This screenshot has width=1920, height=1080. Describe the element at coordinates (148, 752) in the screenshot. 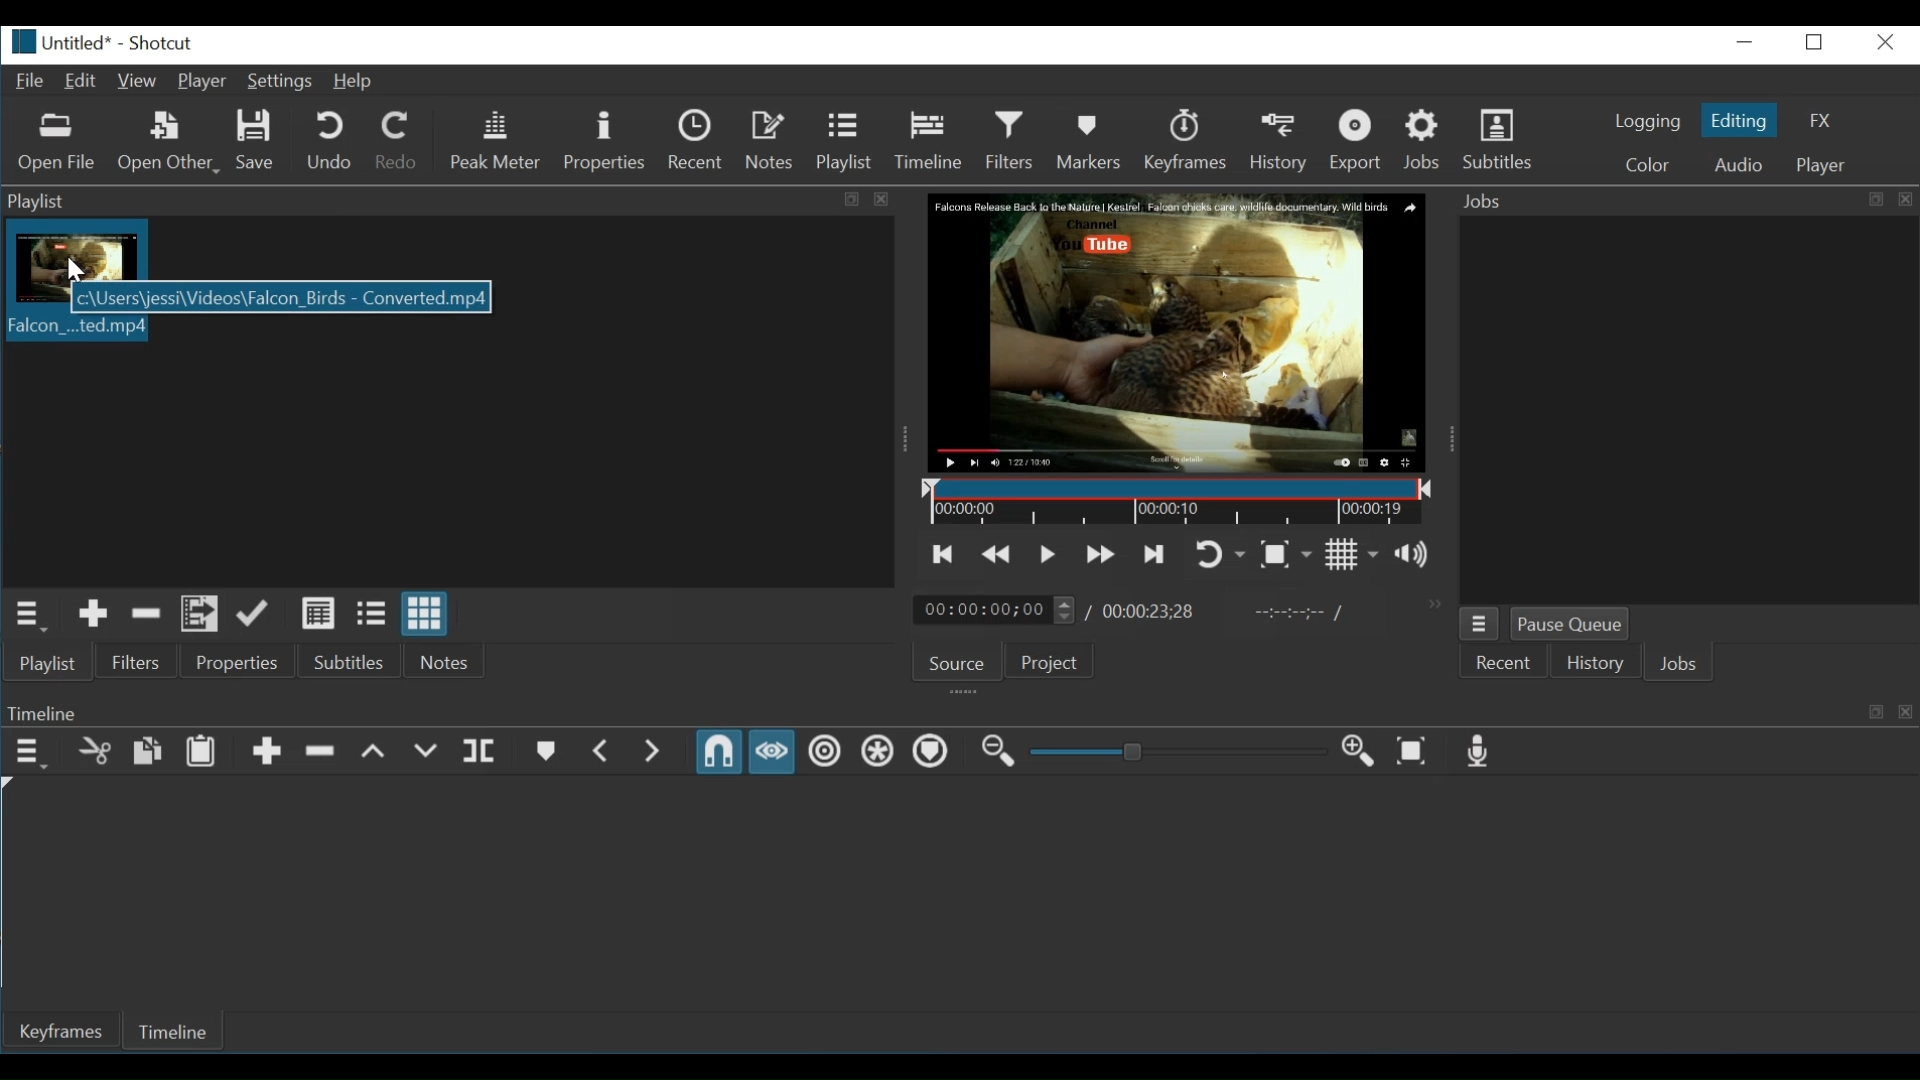

I see `Copy` at that location.